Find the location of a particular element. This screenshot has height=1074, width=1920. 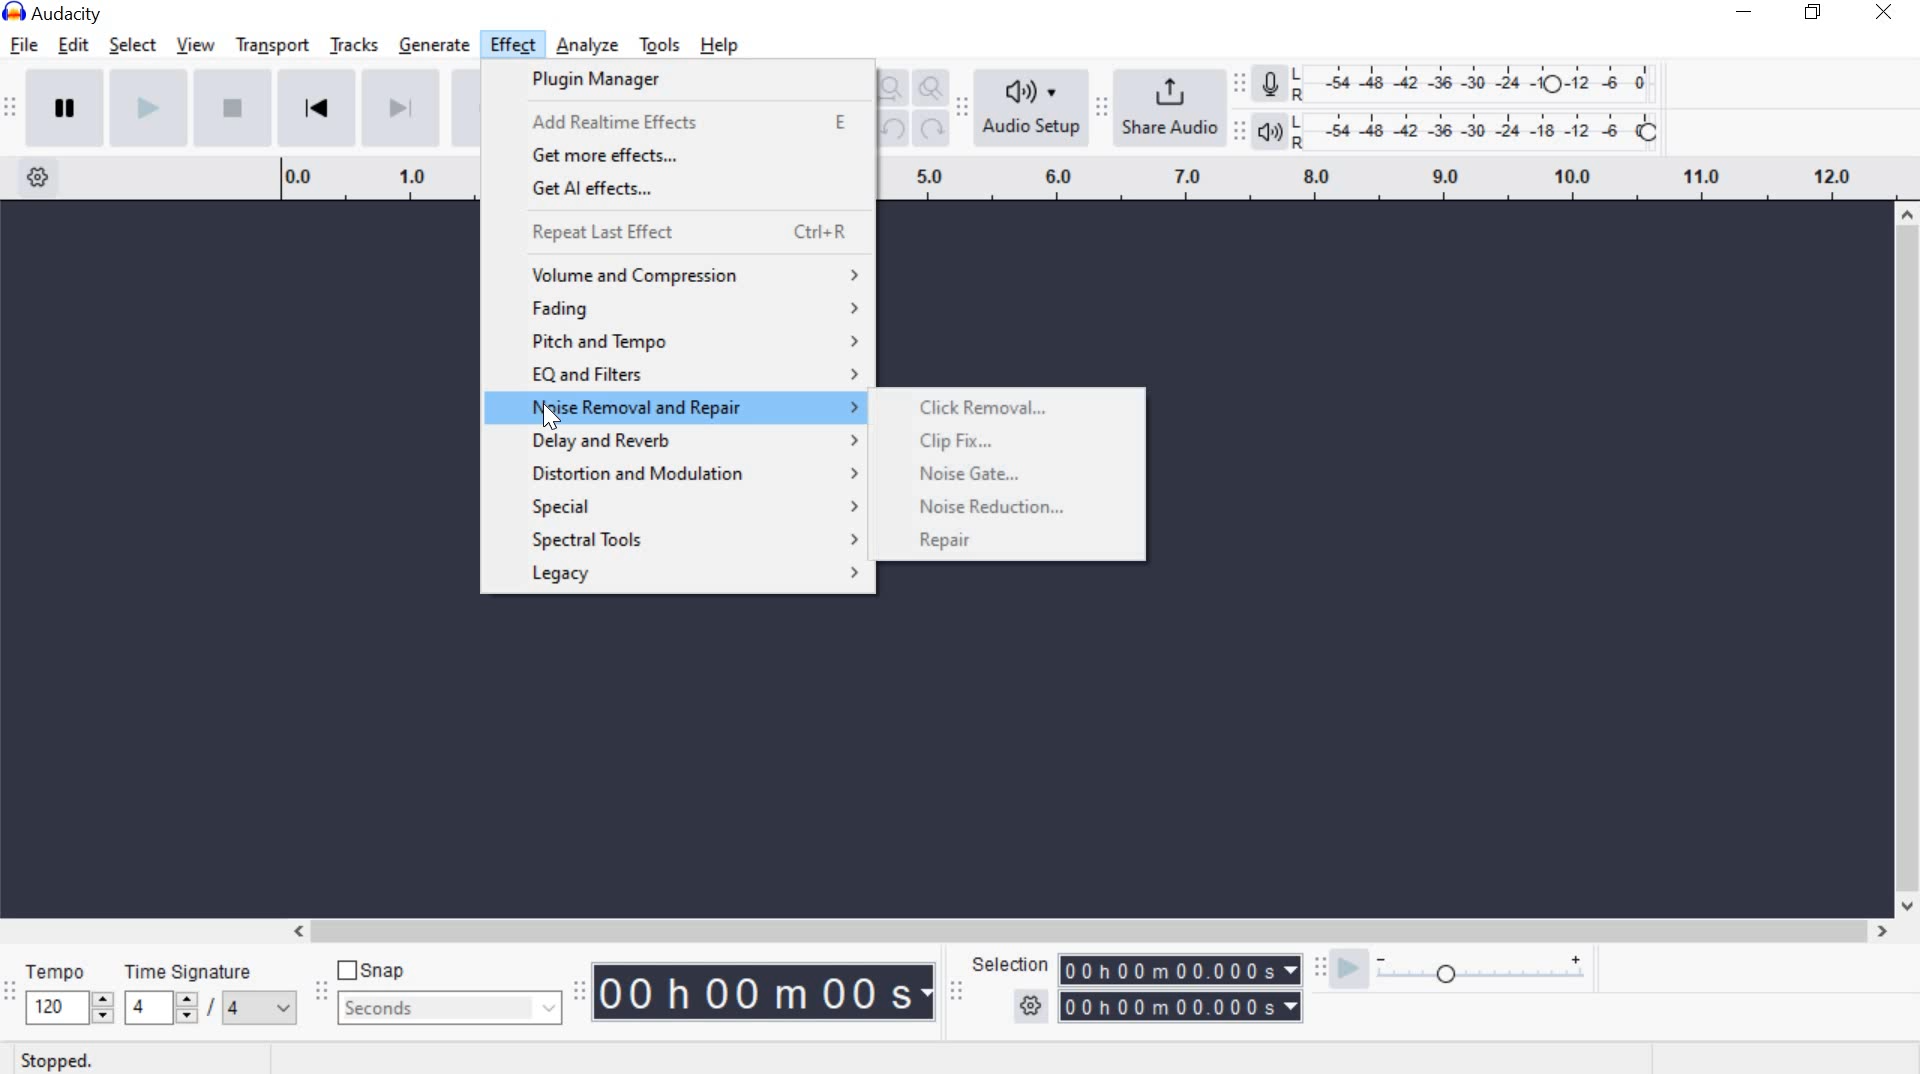

Timeline Options is located at coordinates (34, 176).